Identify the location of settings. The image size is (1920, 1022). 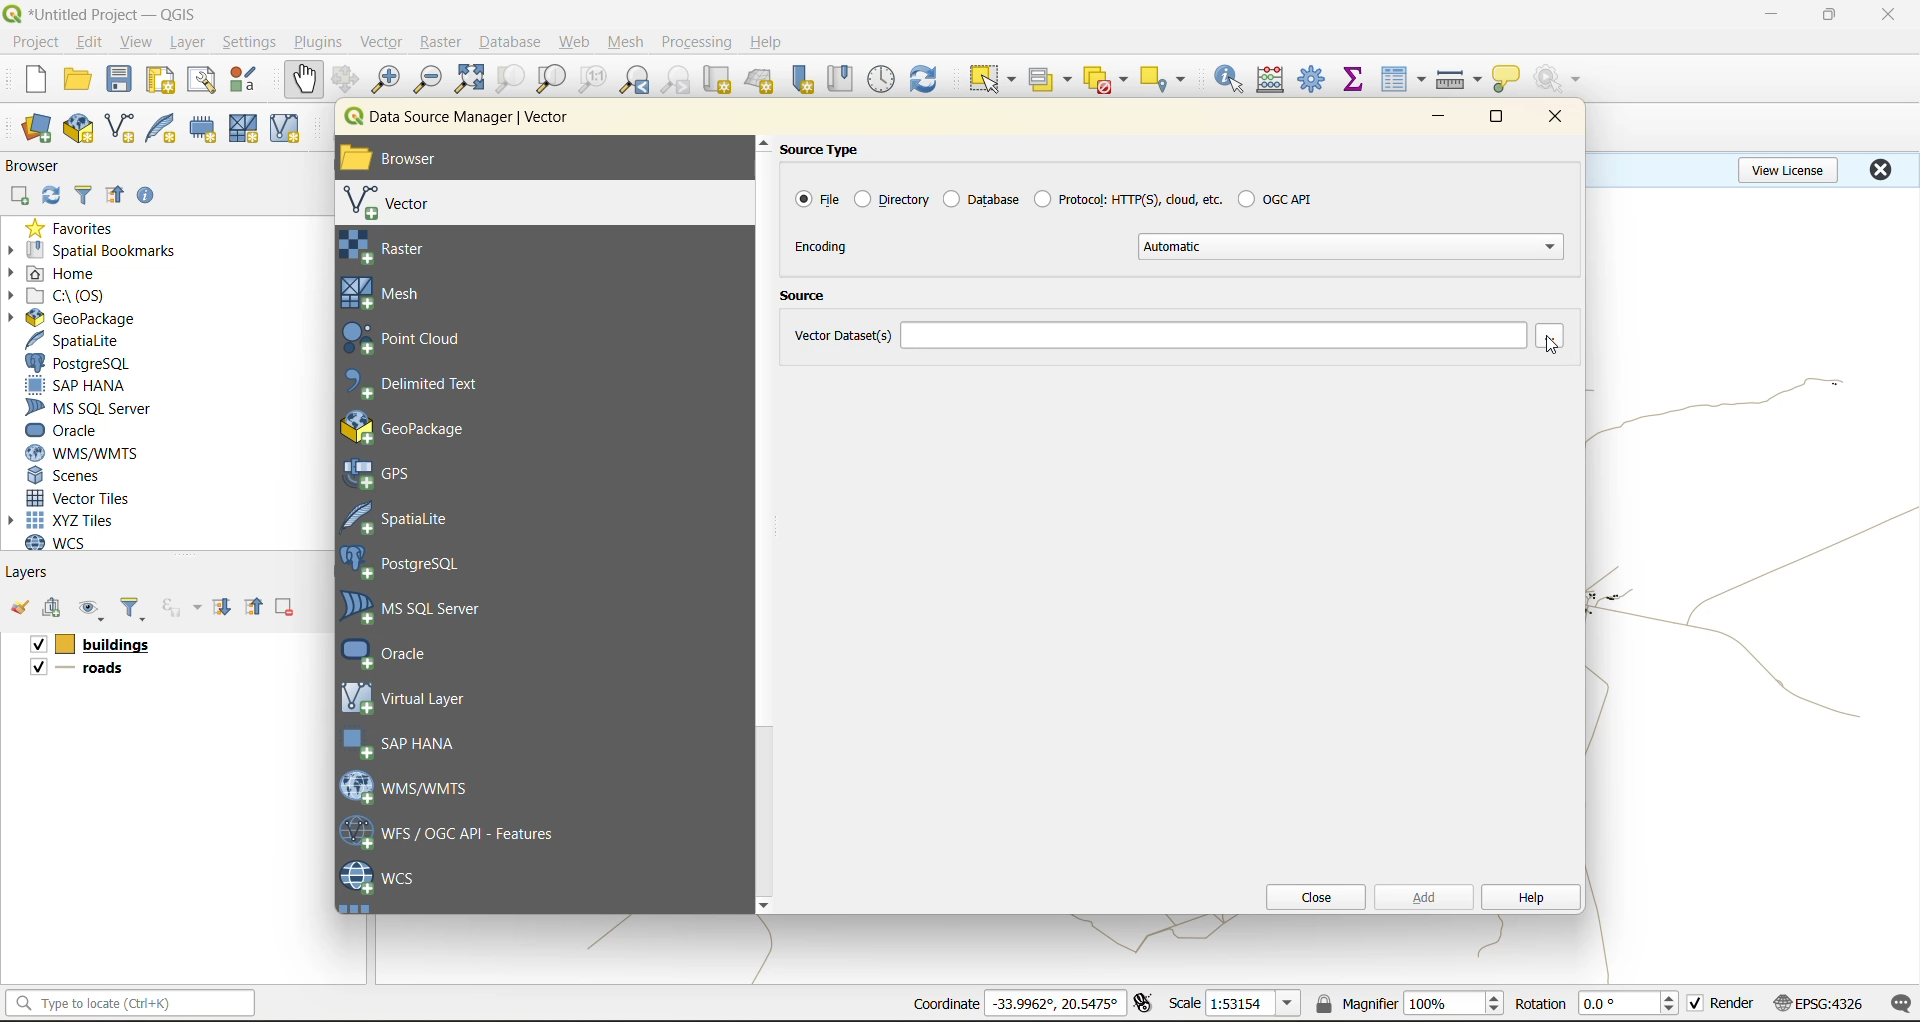
(249, 45).